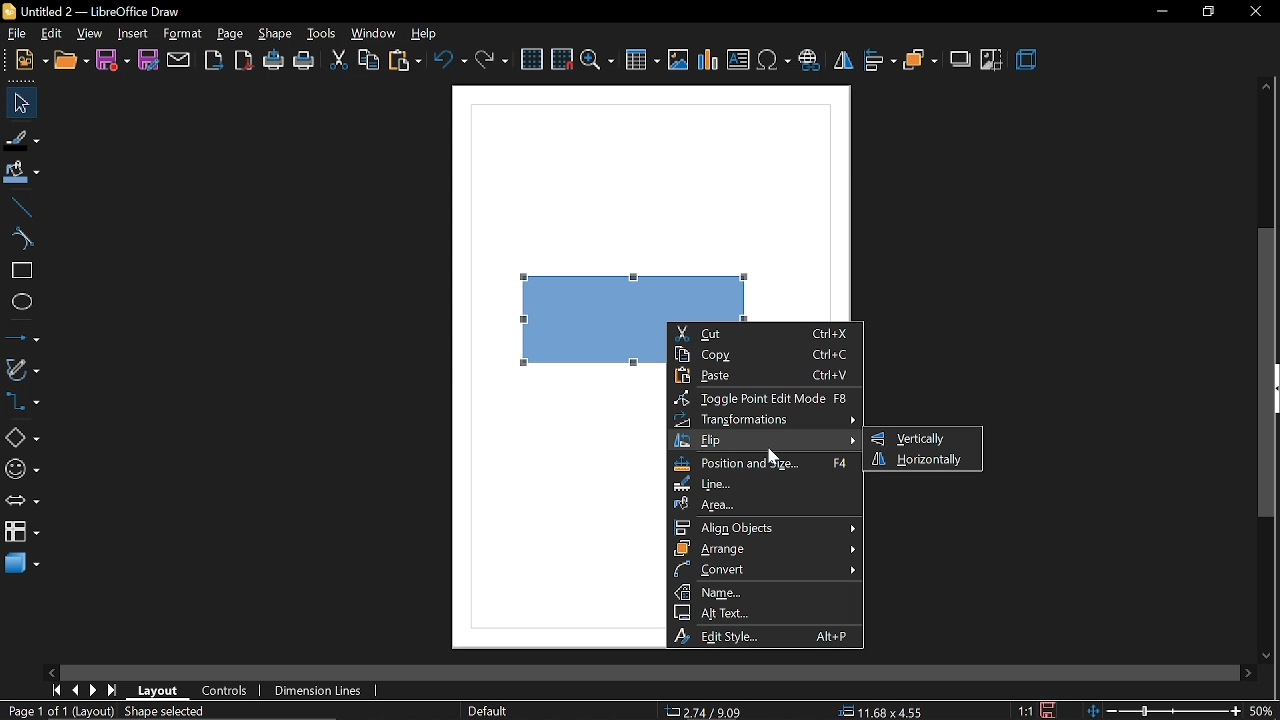  What do you see at coordinates (765, 548) in the screenshot?
I see `arrange` at bounding box center [765, 548].